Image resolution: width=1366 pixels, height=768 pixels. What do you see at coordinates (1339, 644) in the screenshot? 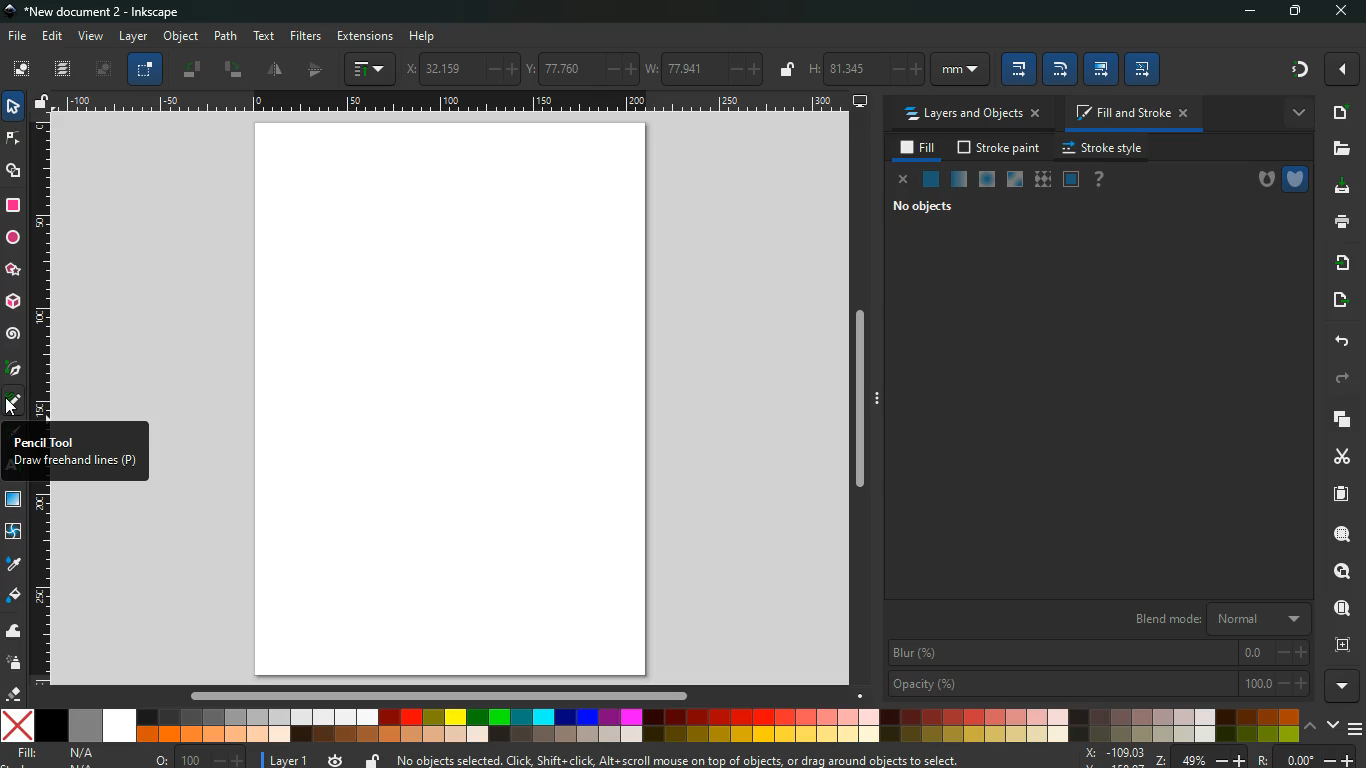
I see `frame` at bounding box center [1339, 644].